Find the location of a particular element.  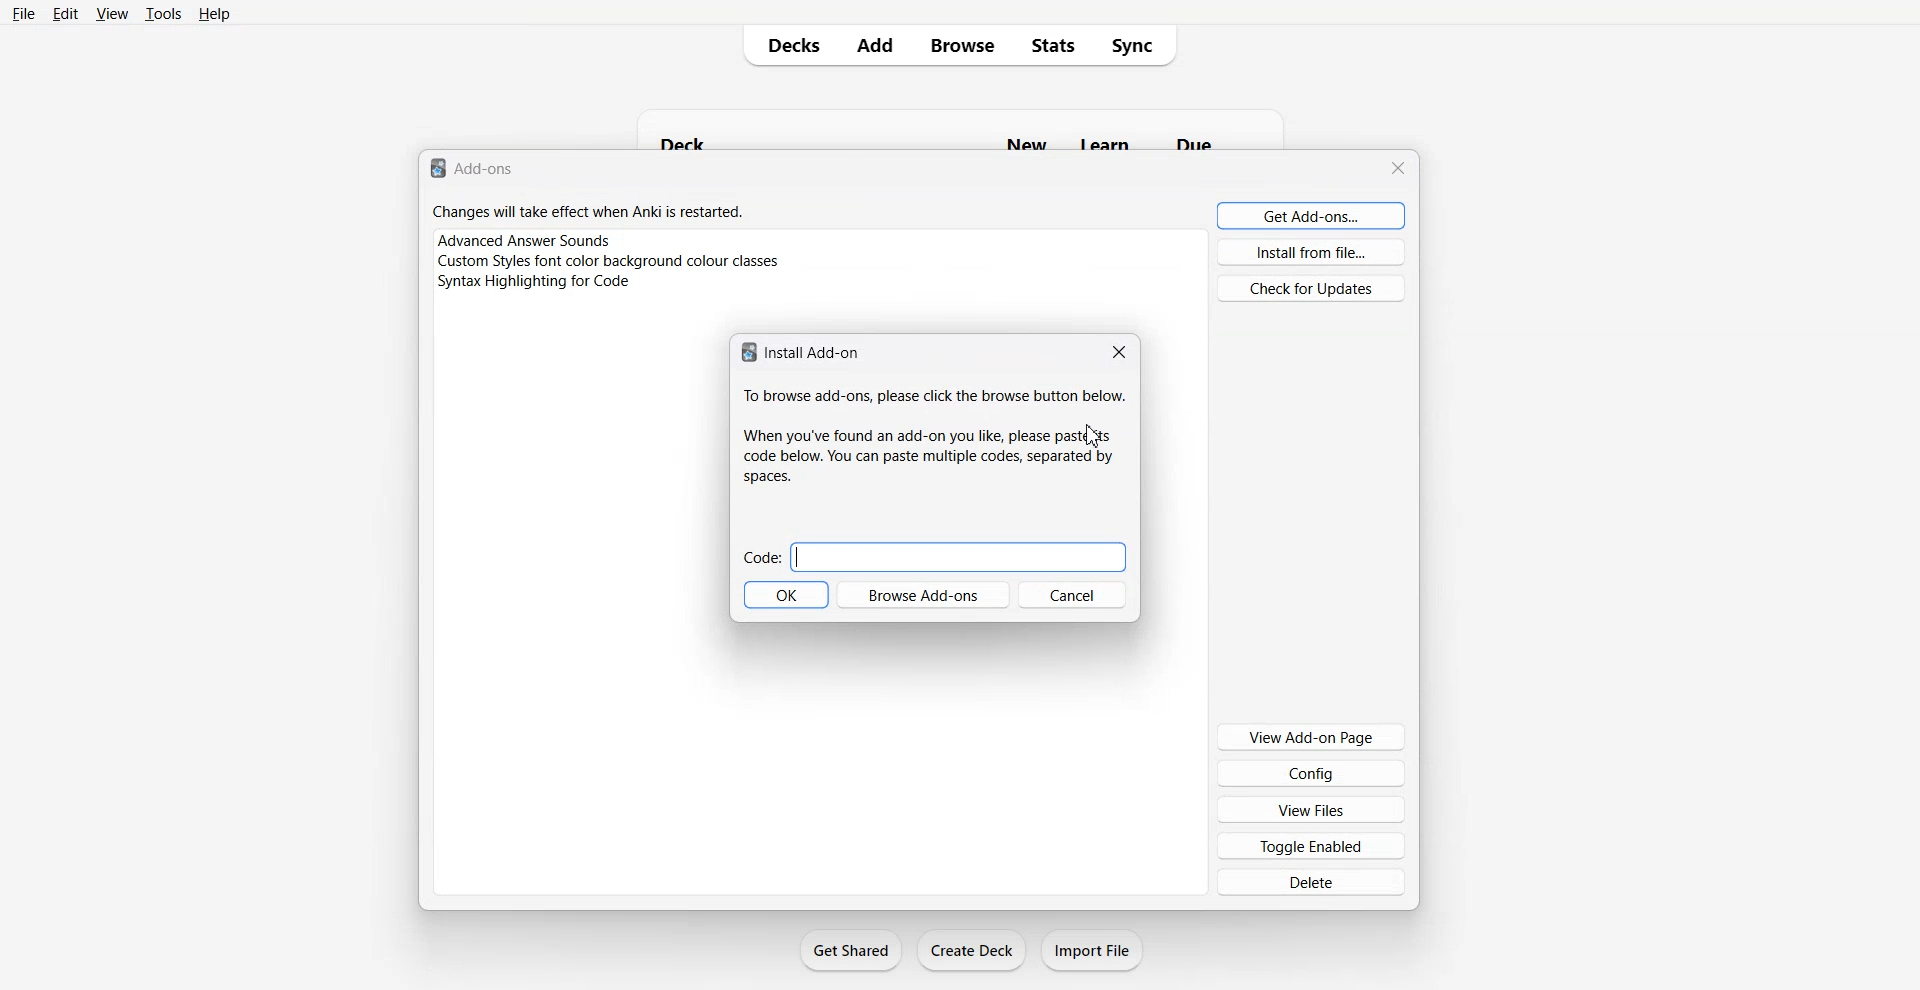

Add is located at coordinates (875, 45).